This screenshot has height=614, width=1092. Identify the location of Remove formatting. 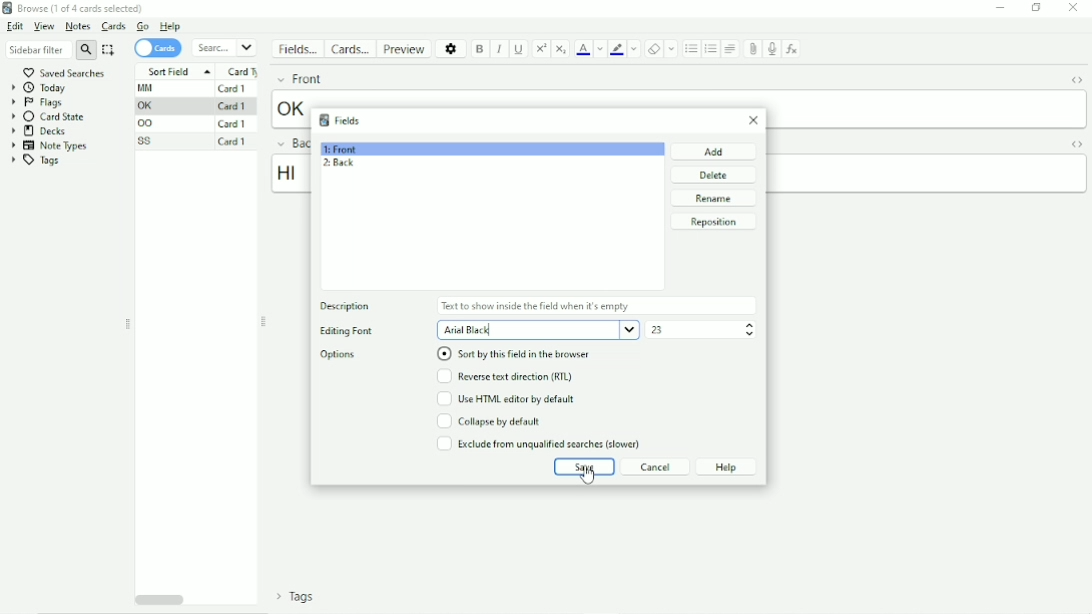
(654, 48).